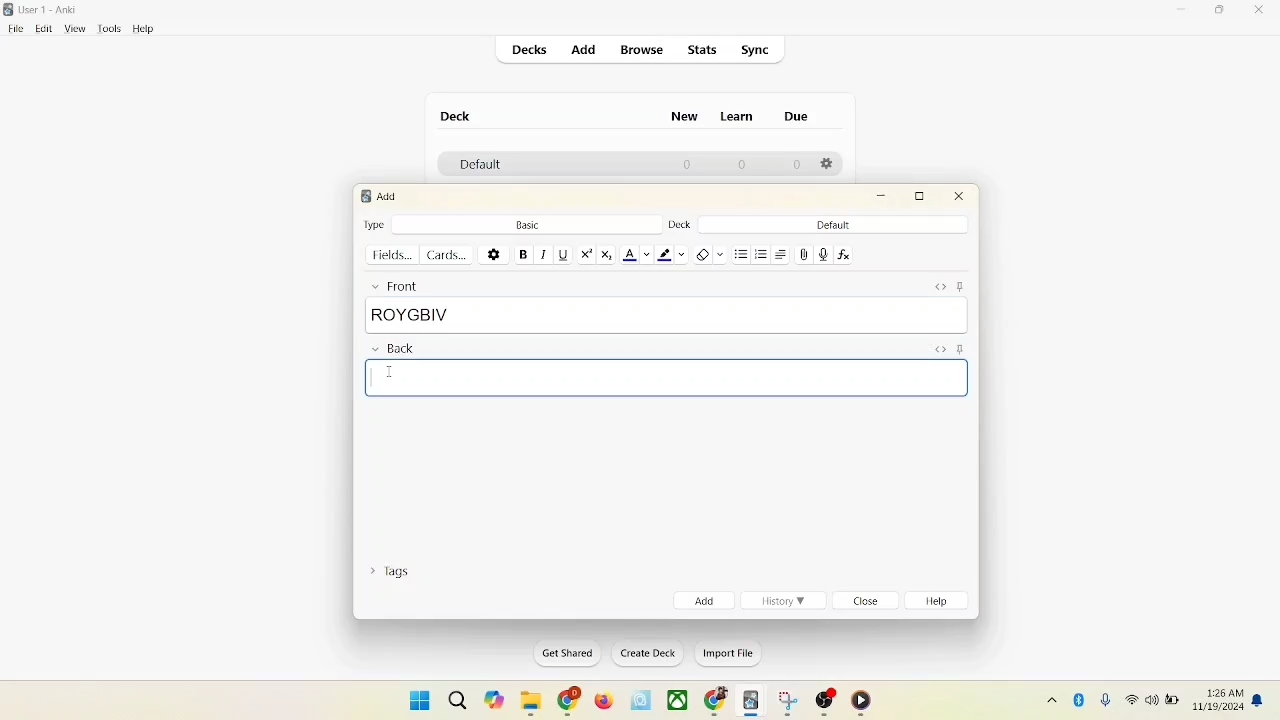  I want to click on , so click(743, 168).